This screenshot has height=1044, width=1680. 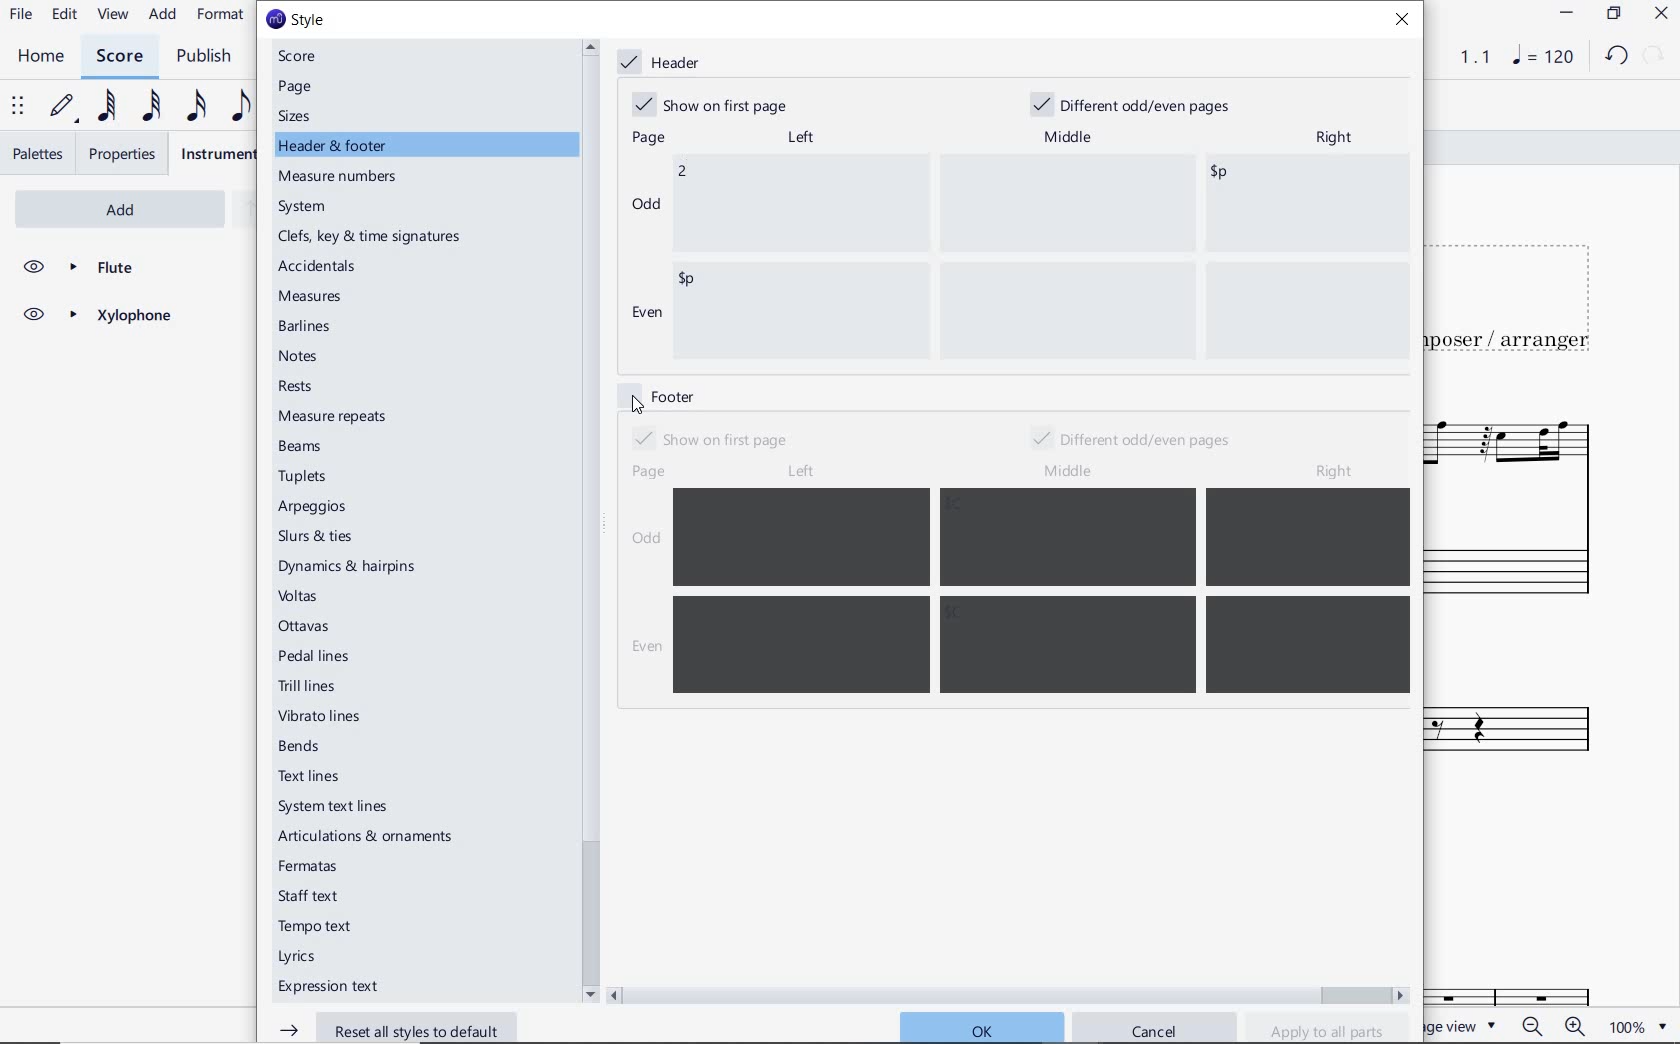 I want to click on Fl., so click(x=1540, y=970).